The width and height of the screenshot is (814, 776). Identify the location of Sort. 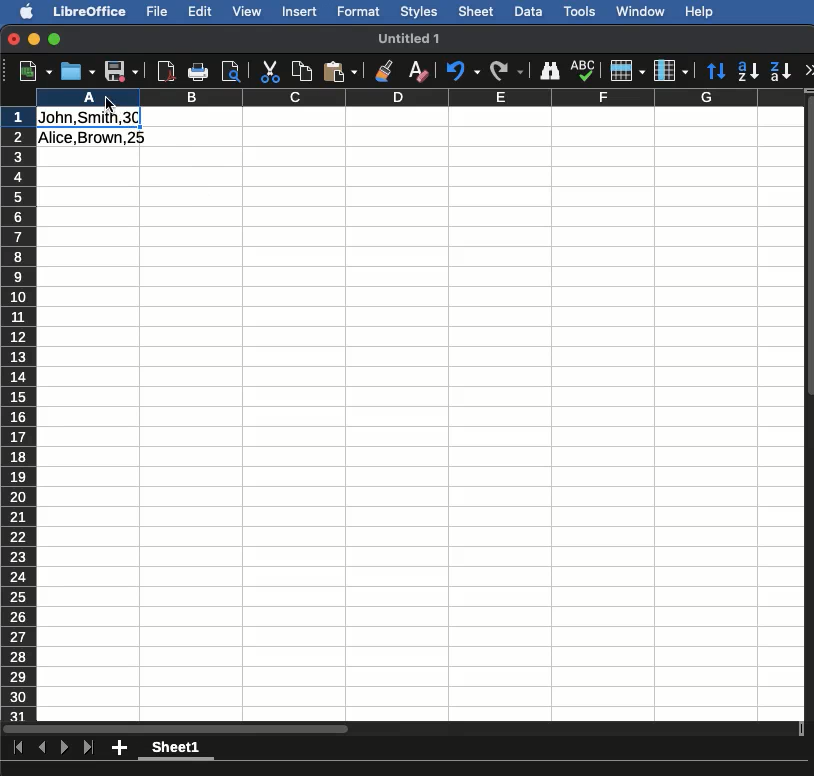
(717, 71).